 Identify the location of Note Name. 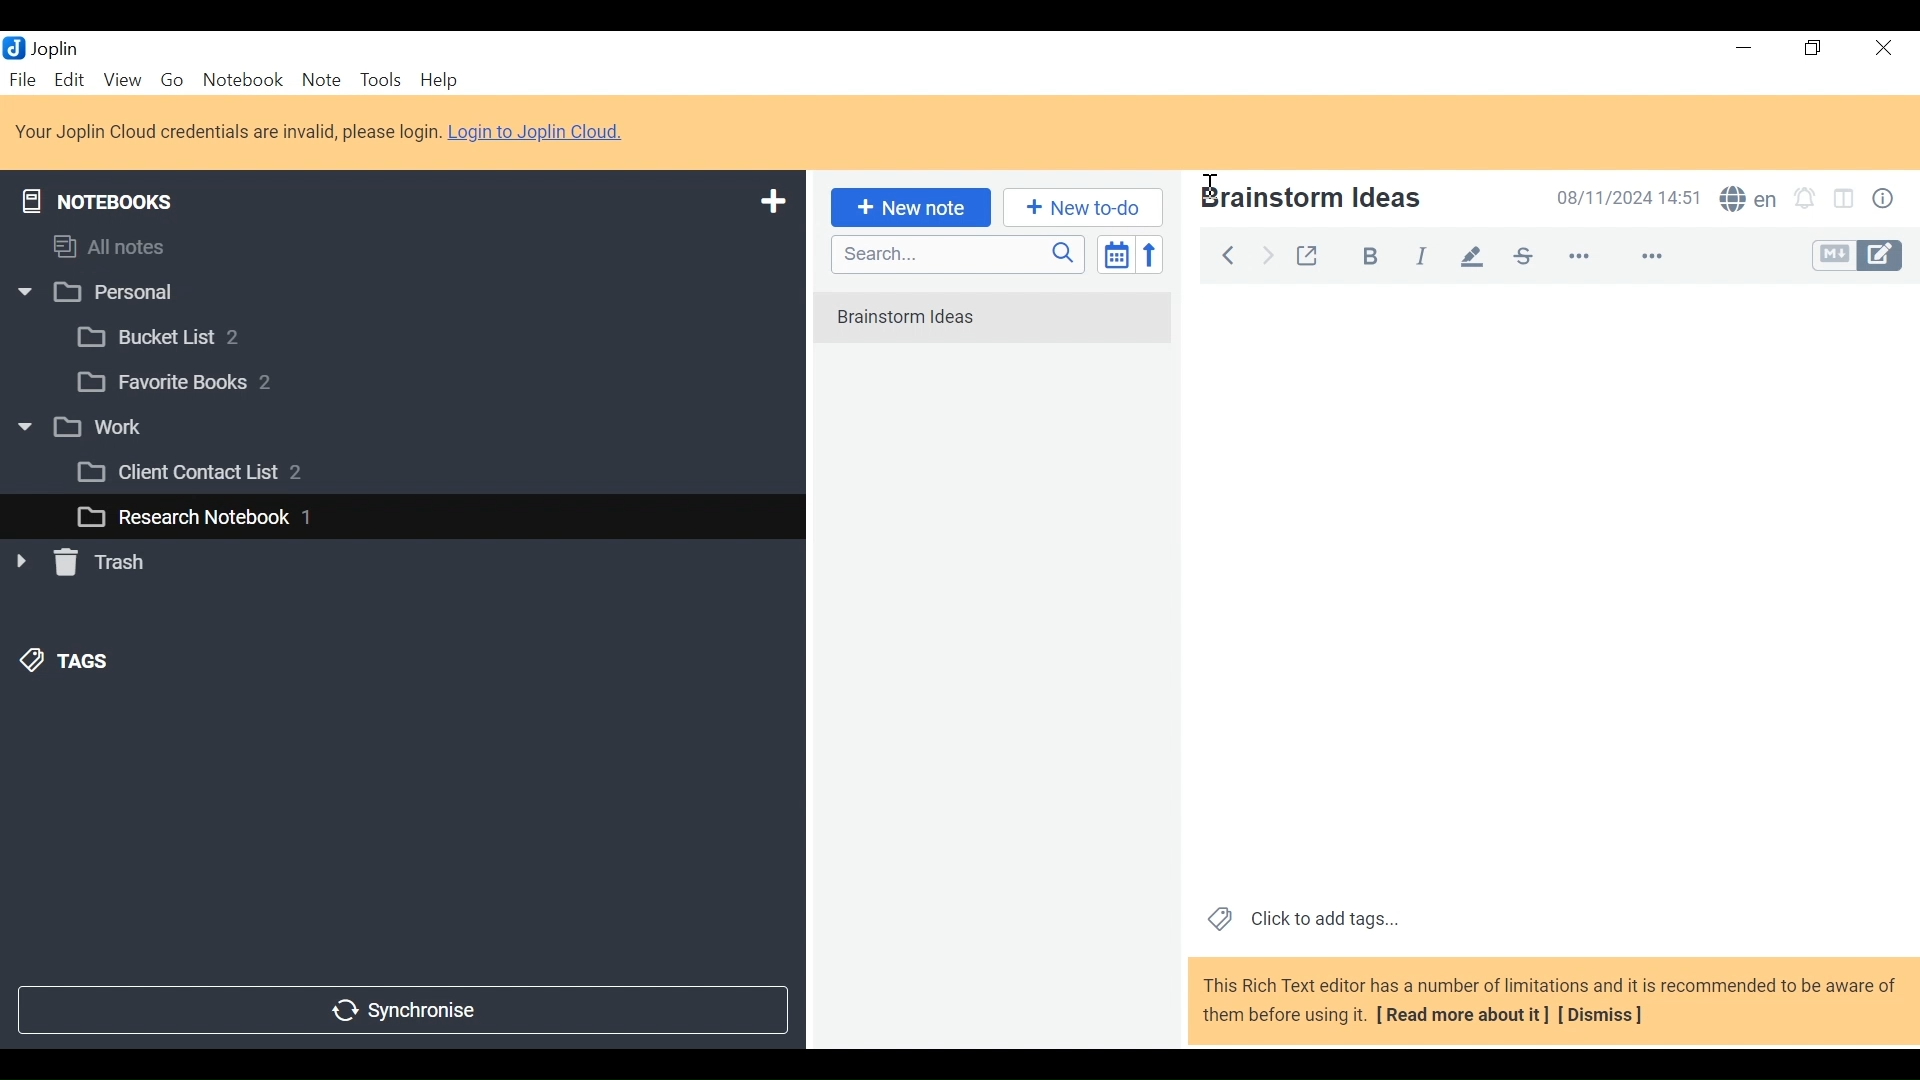
(1353, 200).